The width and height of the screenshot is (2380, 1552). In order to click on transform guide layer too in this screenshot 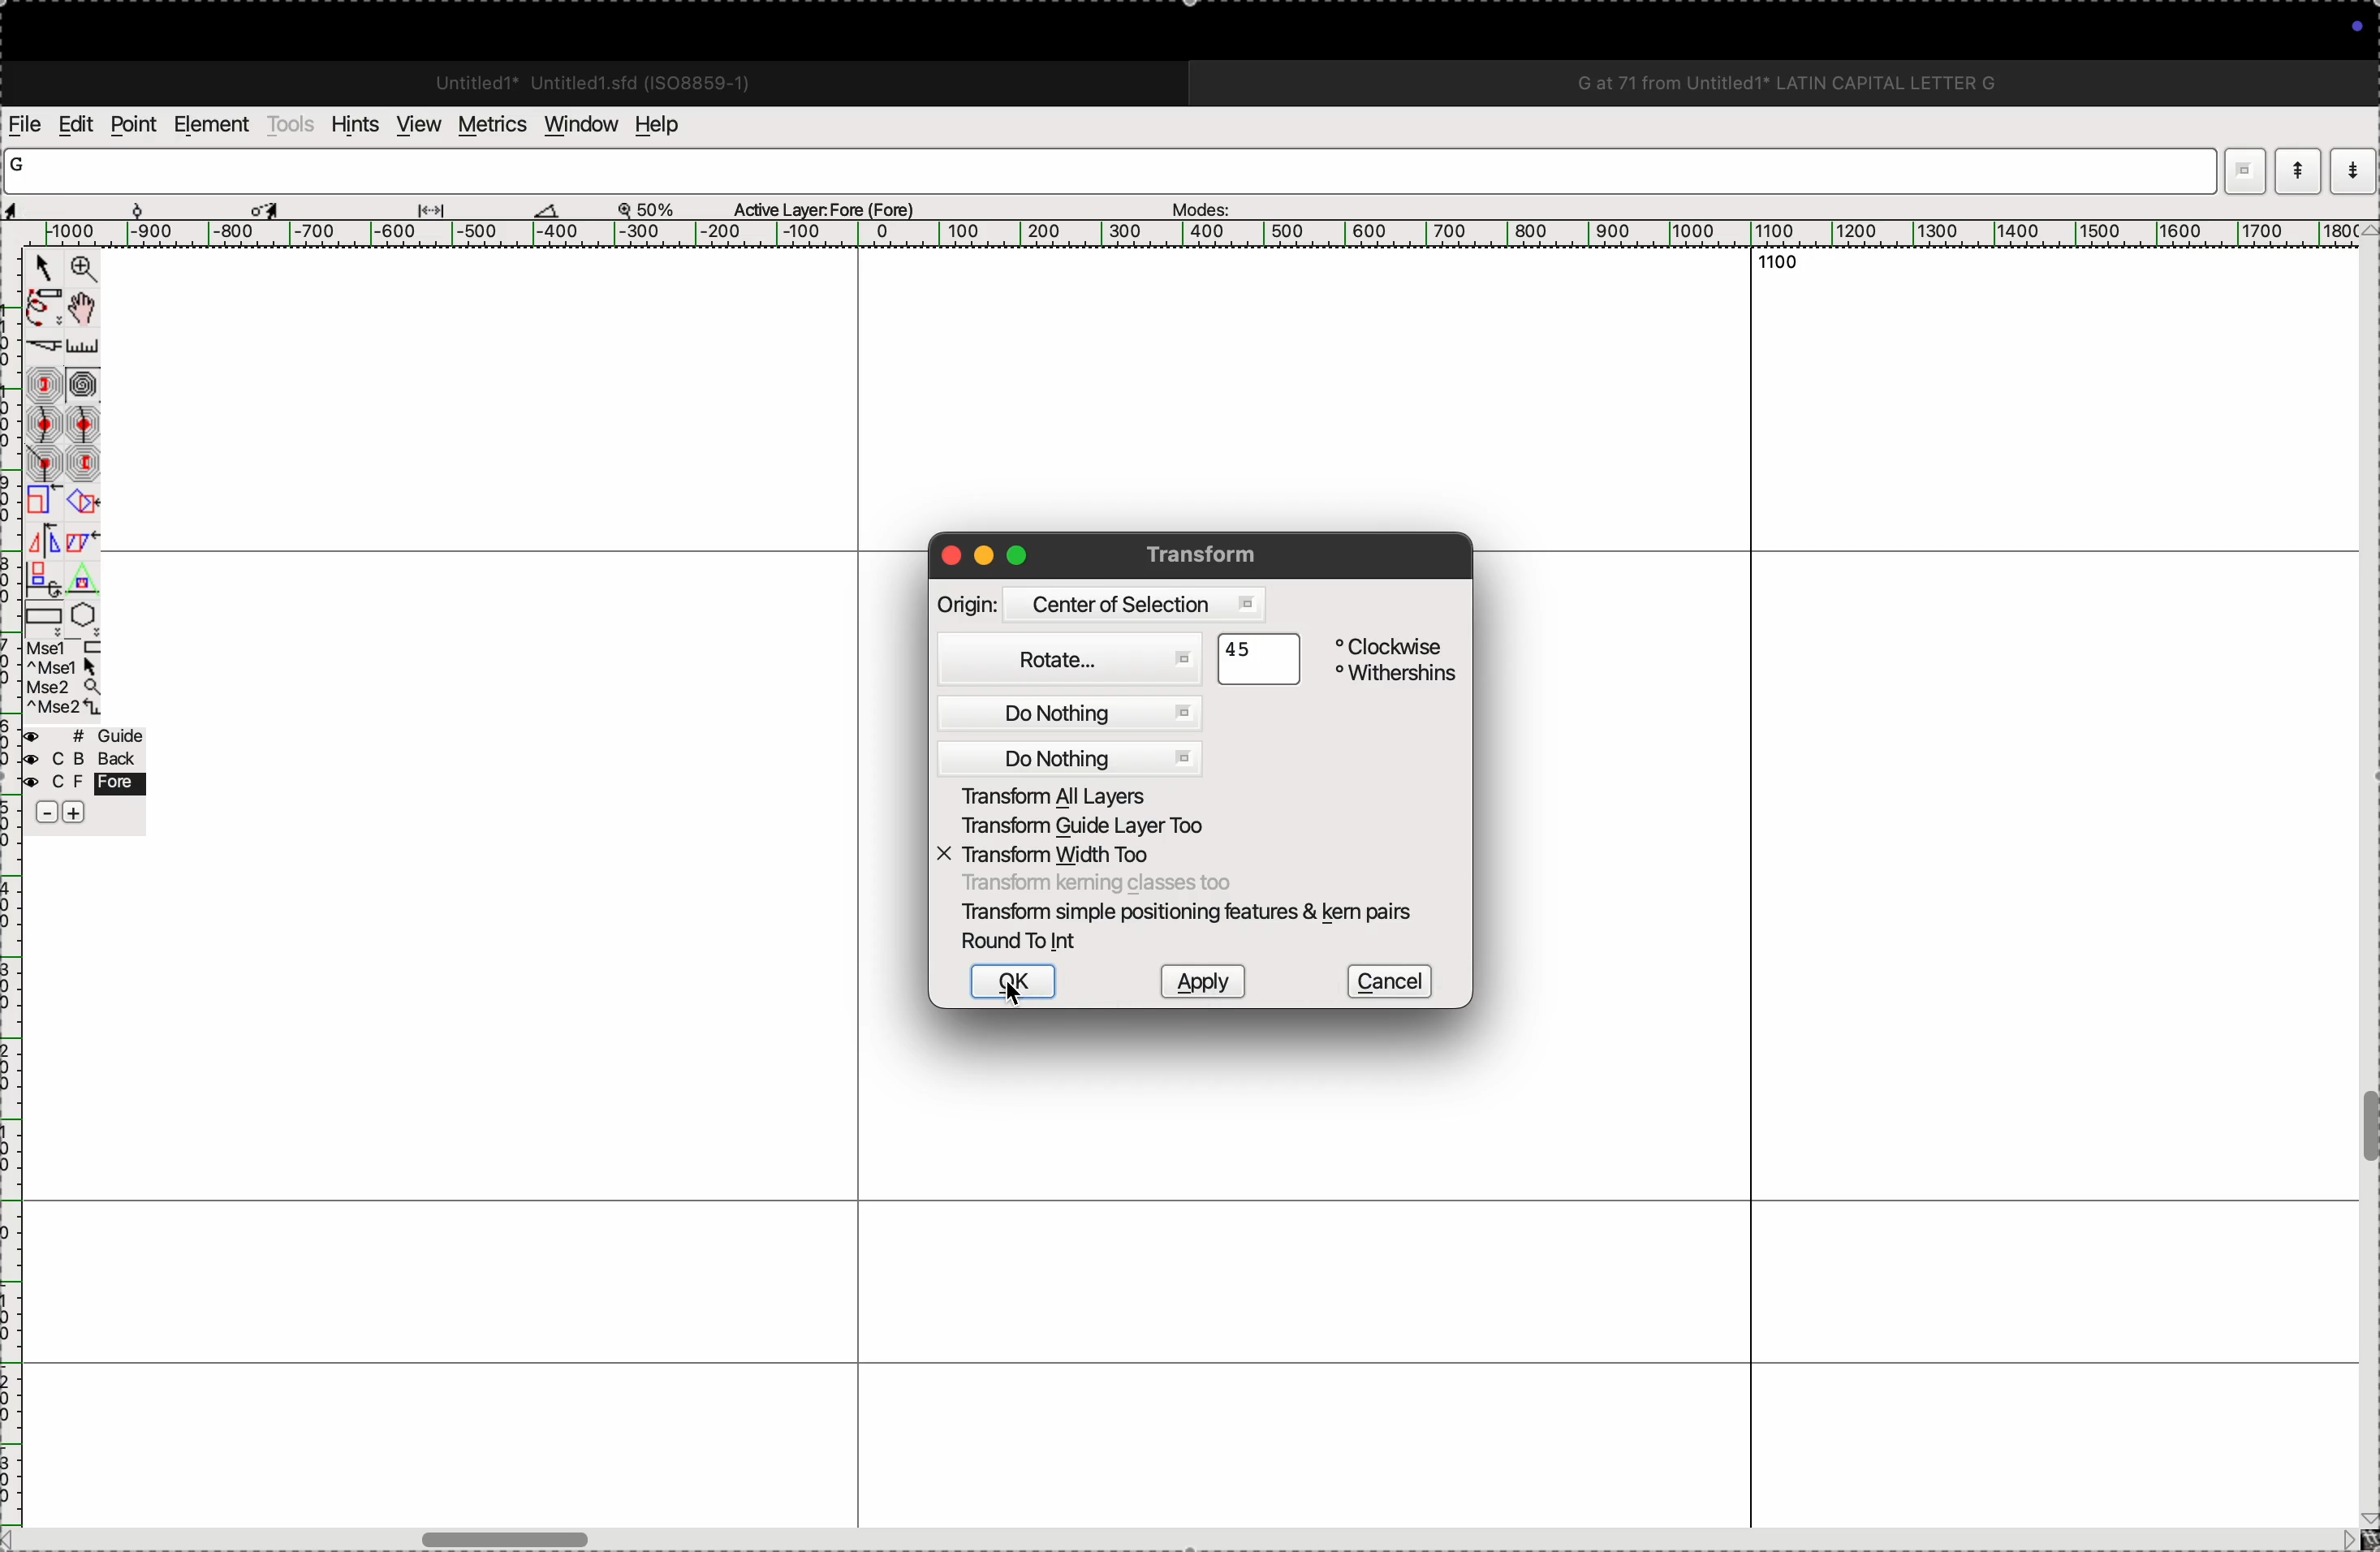, I will do `click(1109, 825)`.